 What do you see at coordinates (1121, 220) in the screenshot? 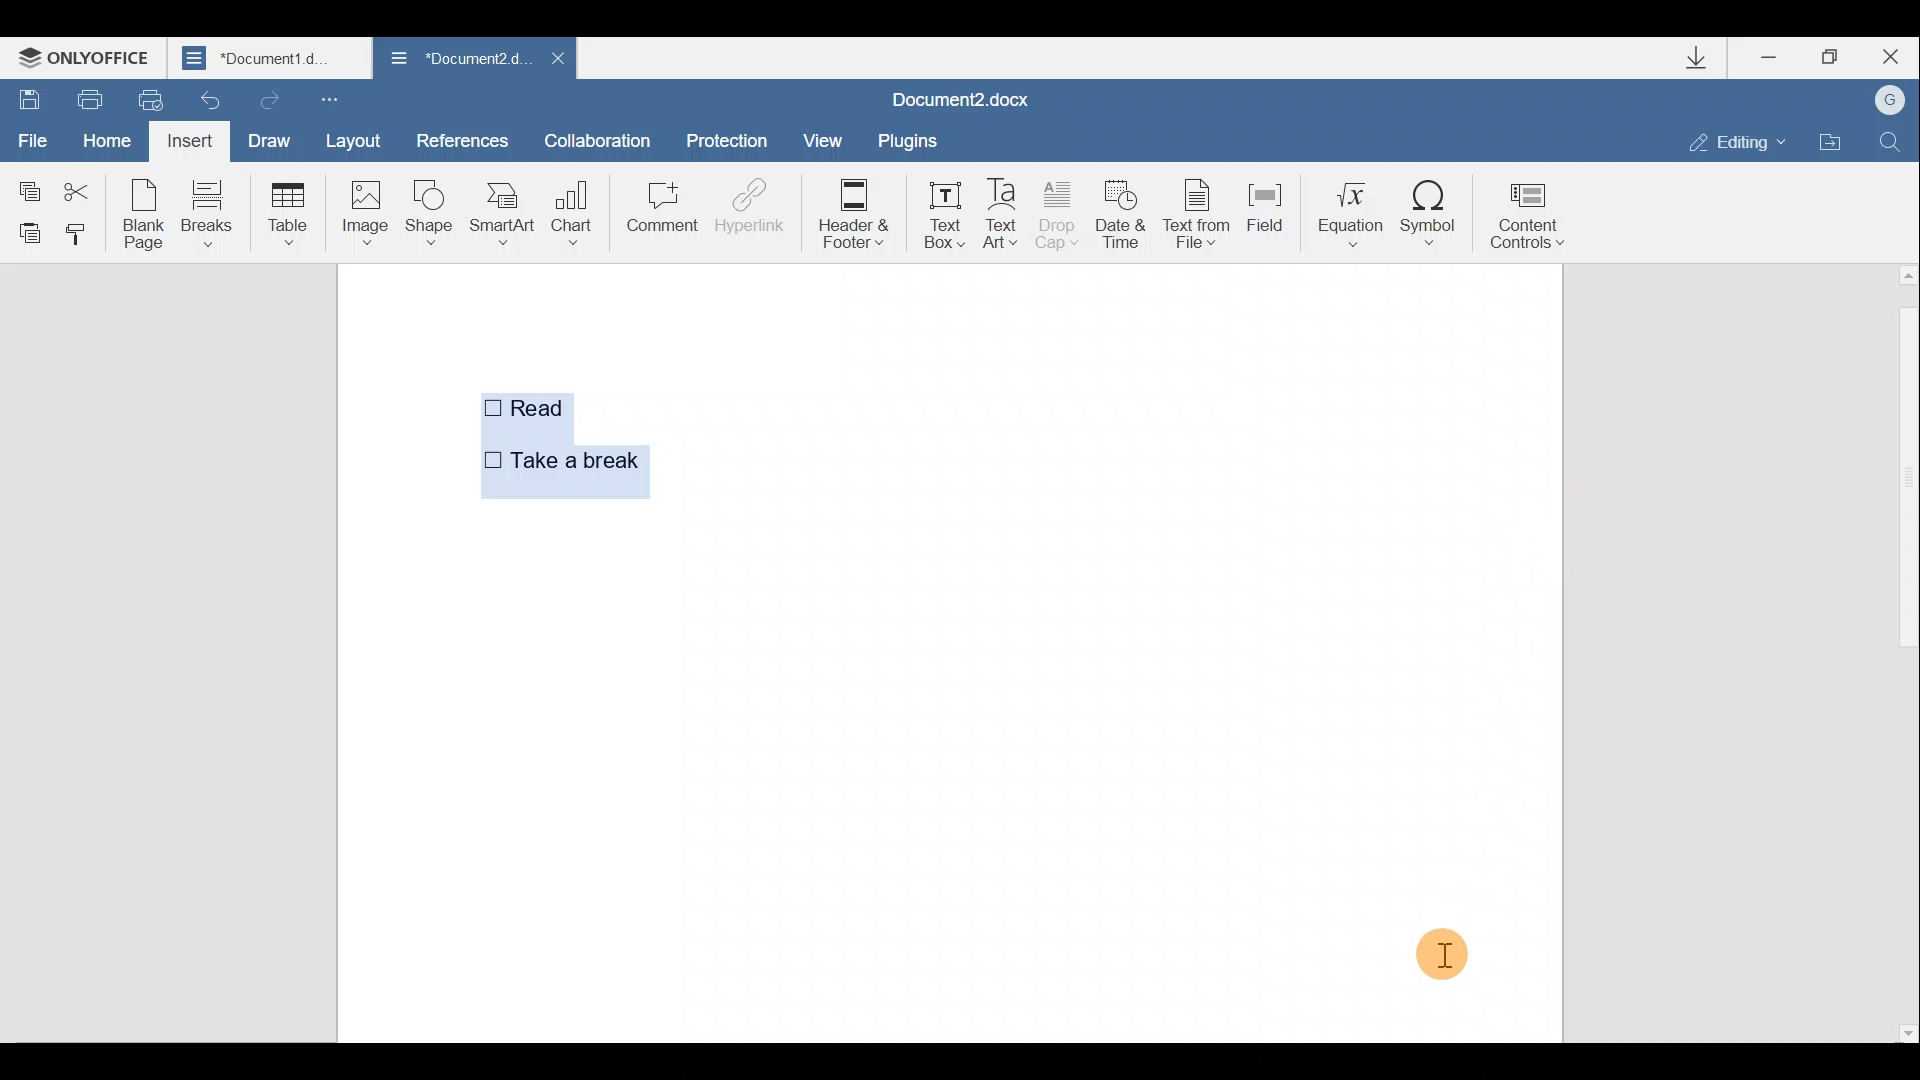
I see `Date & time` at bounding box center [1121, 220].